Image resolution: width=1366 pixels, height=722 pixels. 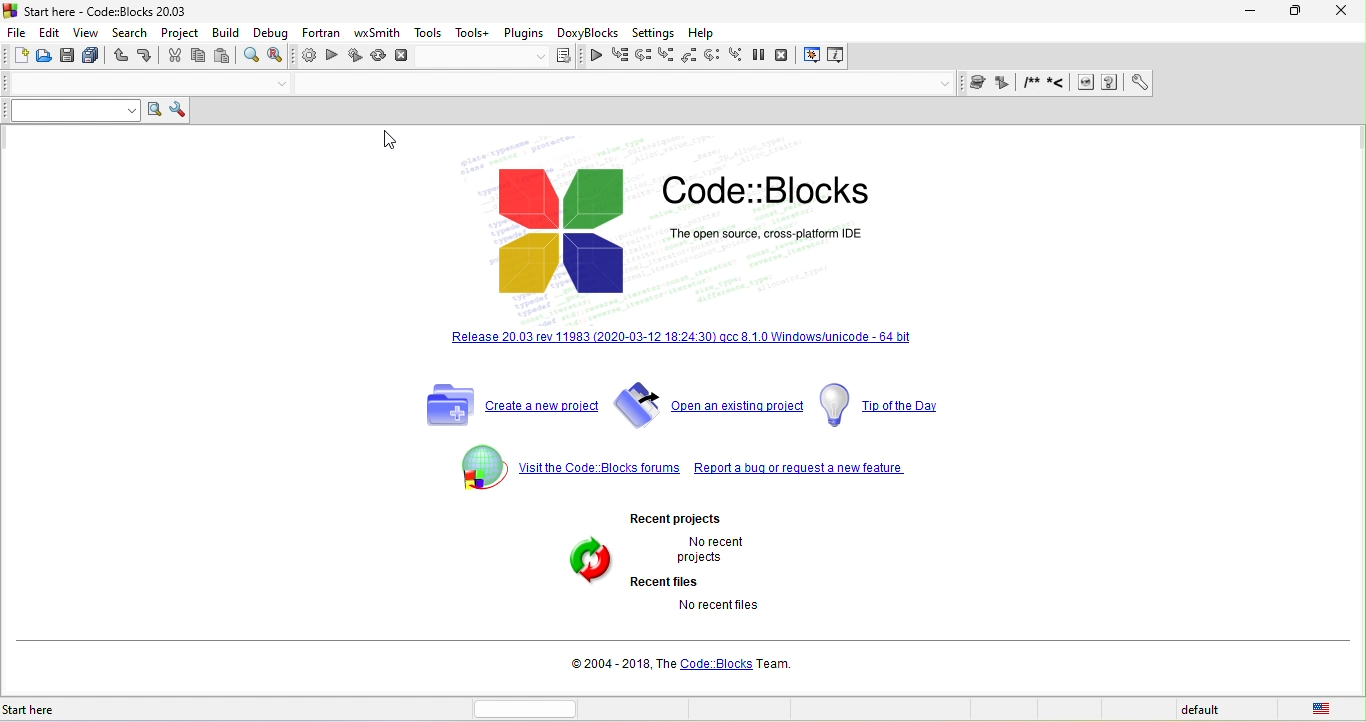 I want to click on start here-code blocks-2023, so click(x=117, y=11).